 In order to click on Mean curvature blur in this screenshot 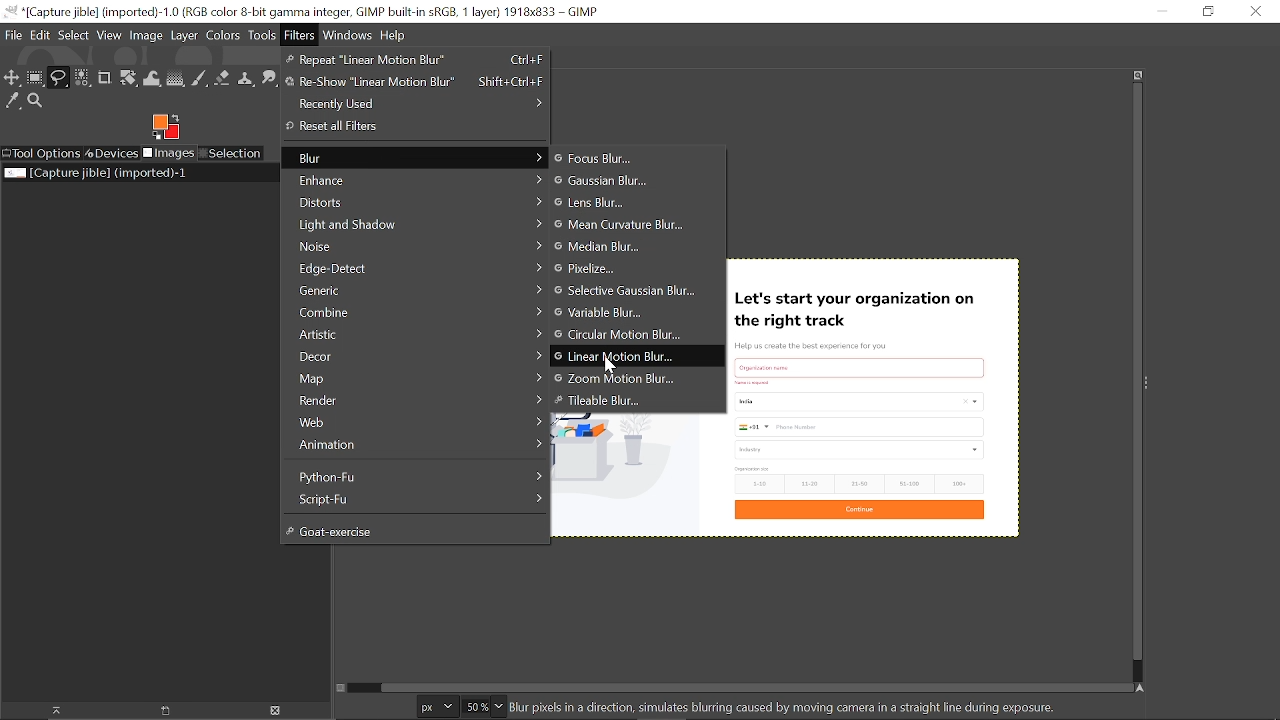, I will do `click(624, 226)`.